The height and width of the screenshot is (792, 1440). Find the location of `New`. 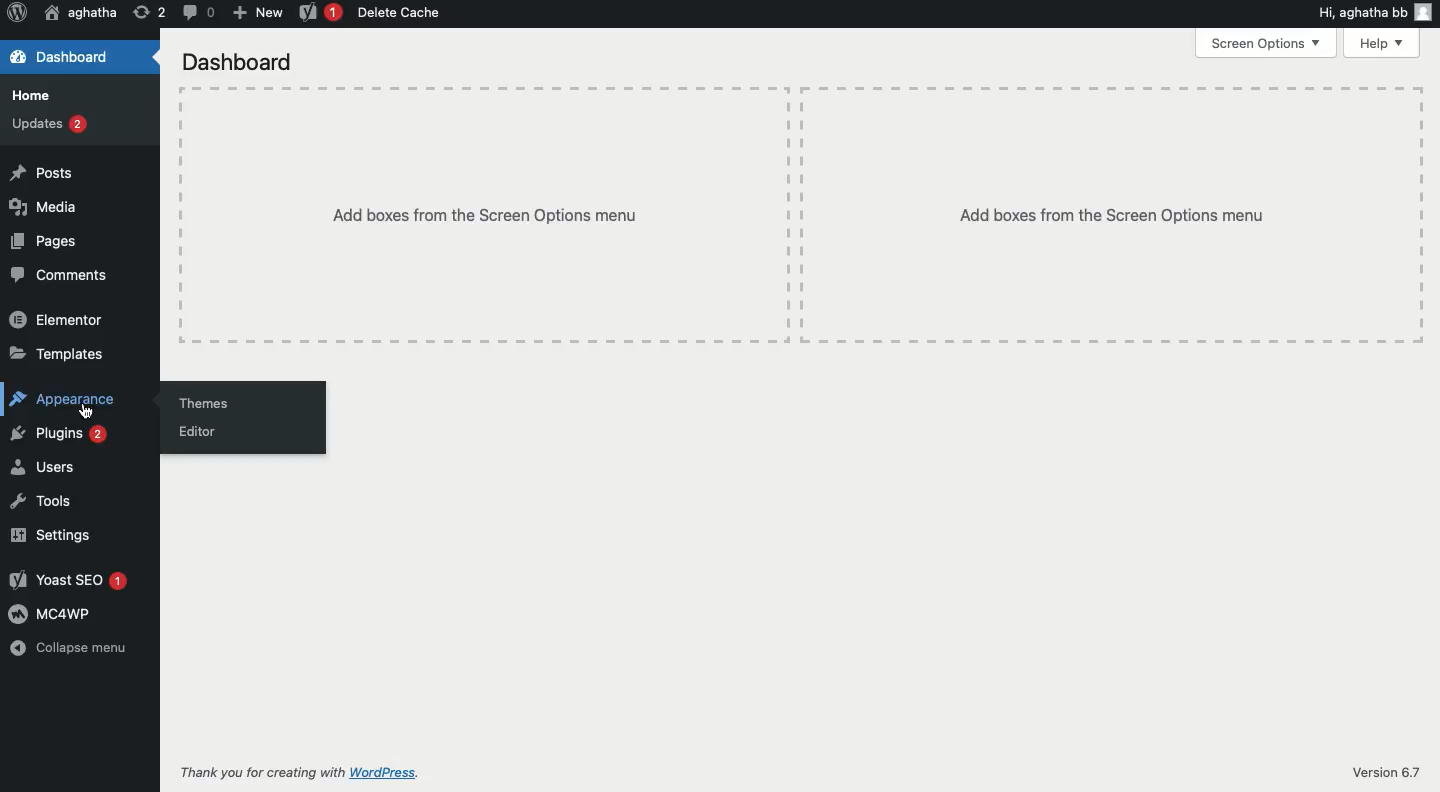

New is located at coordinates (257, 14).